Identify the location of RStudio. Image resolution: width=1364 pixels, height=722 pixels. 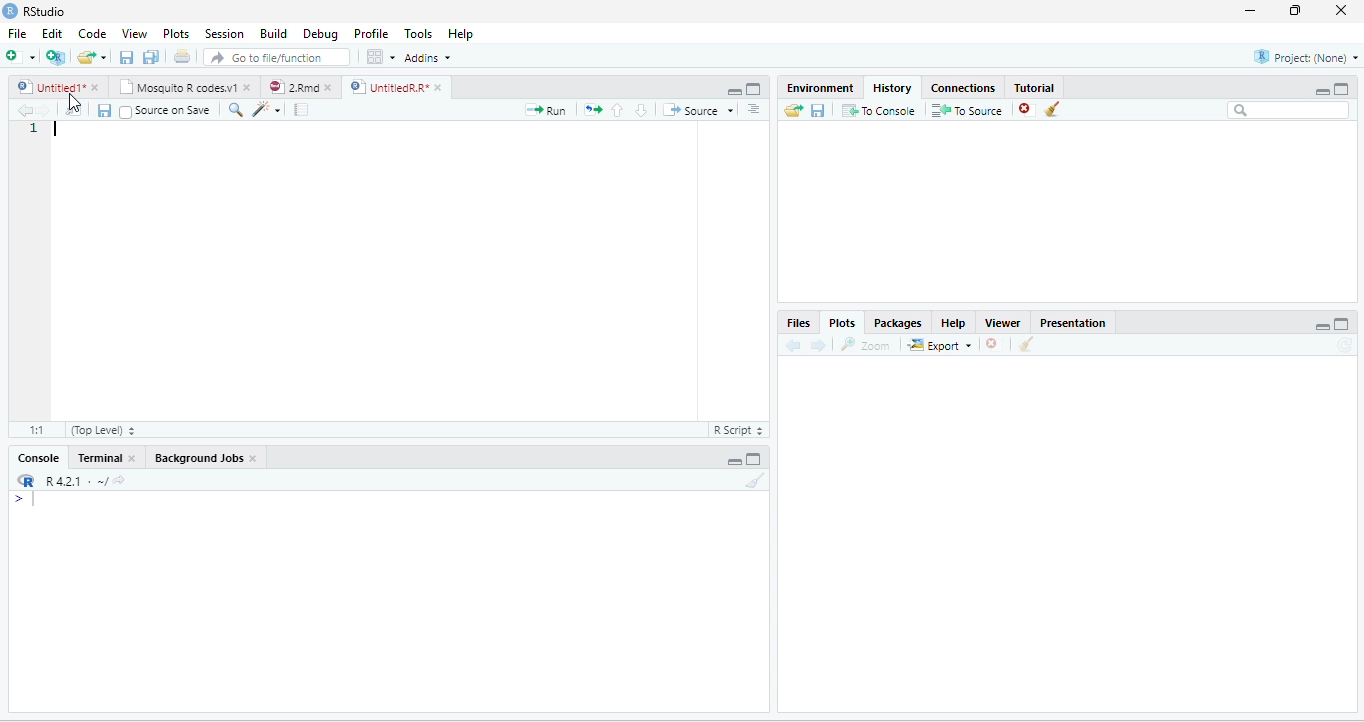
(34, 11).